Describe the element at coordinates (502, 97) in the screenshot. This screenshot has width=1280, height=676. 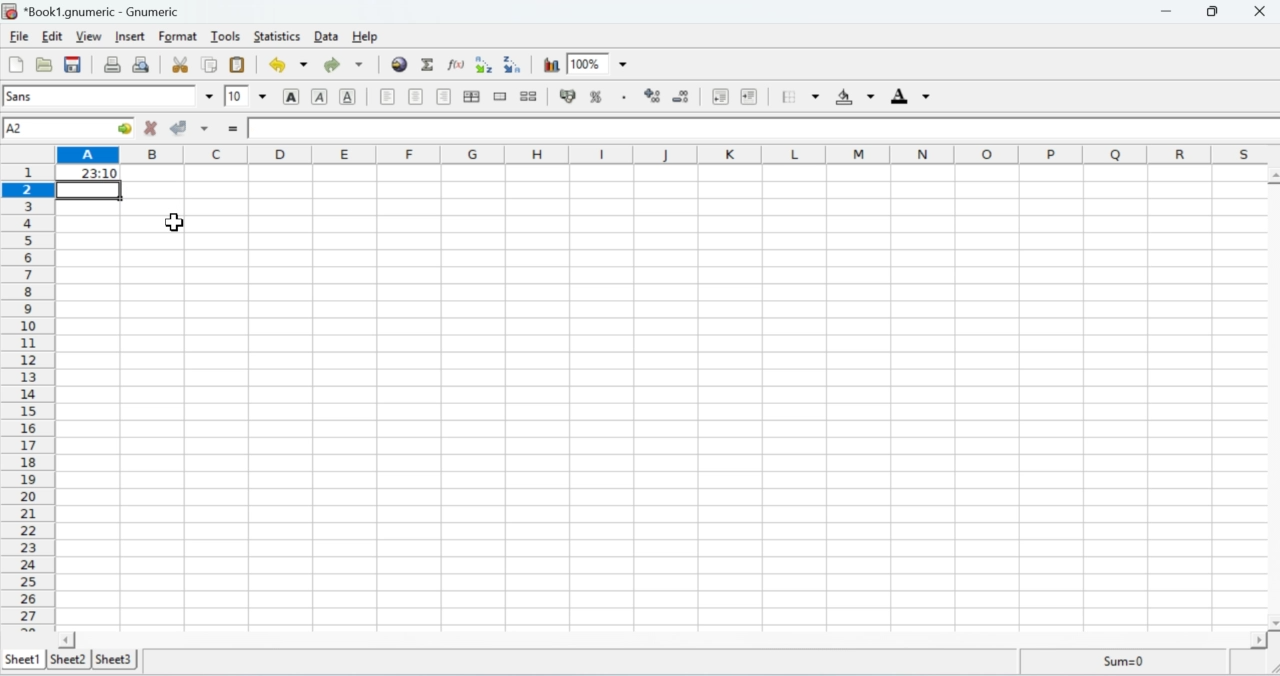
I see `Merge a range of cells` at that location.